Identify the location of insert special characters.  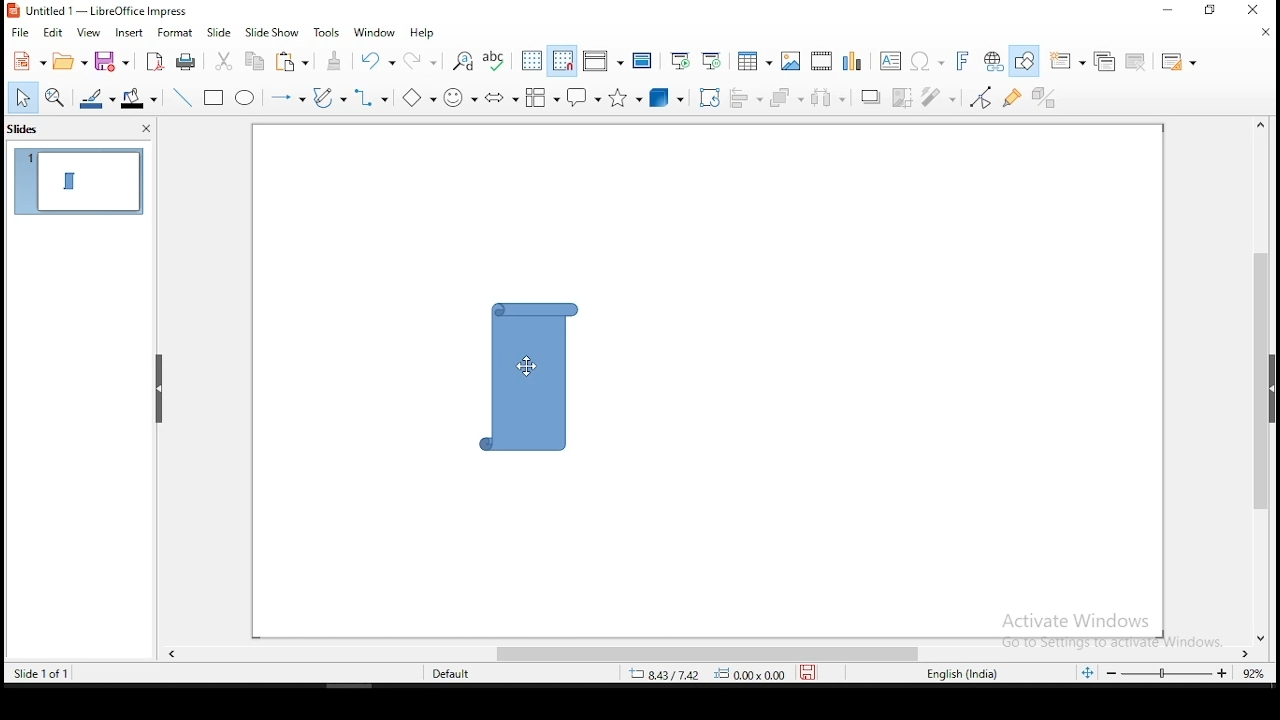
(928, 59).